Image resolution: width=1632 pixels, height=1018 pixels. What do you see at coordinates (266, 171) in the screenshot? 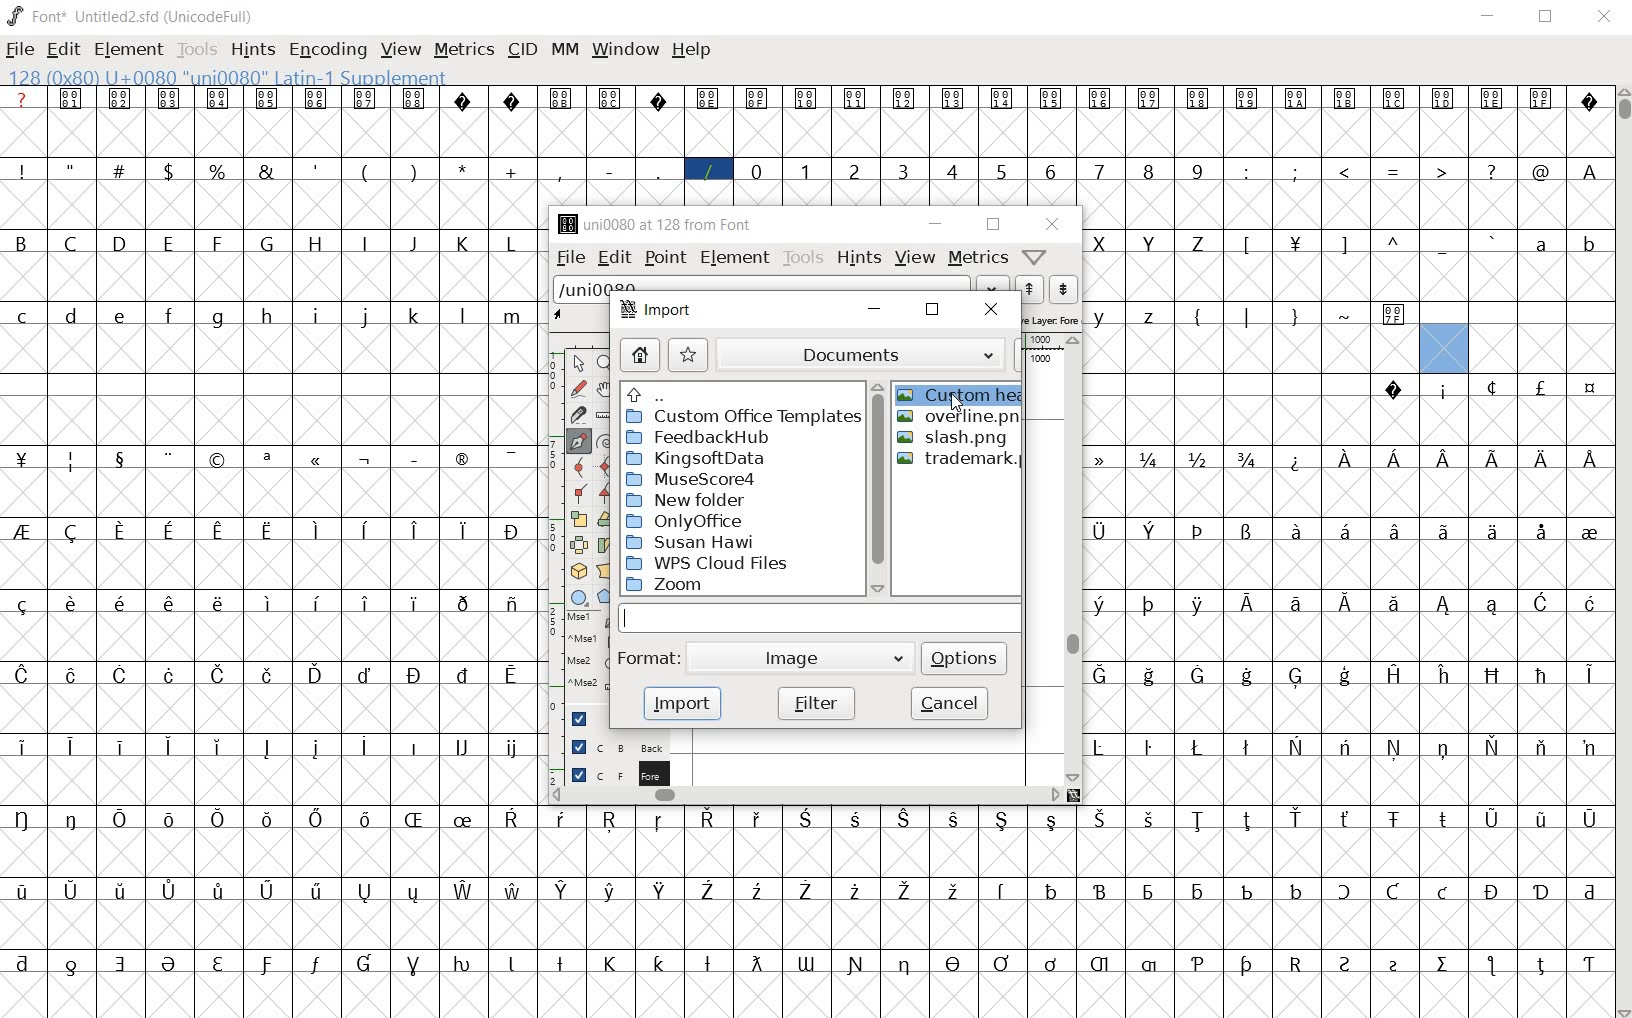
I see `glyph` at bounding box center [266, 171].